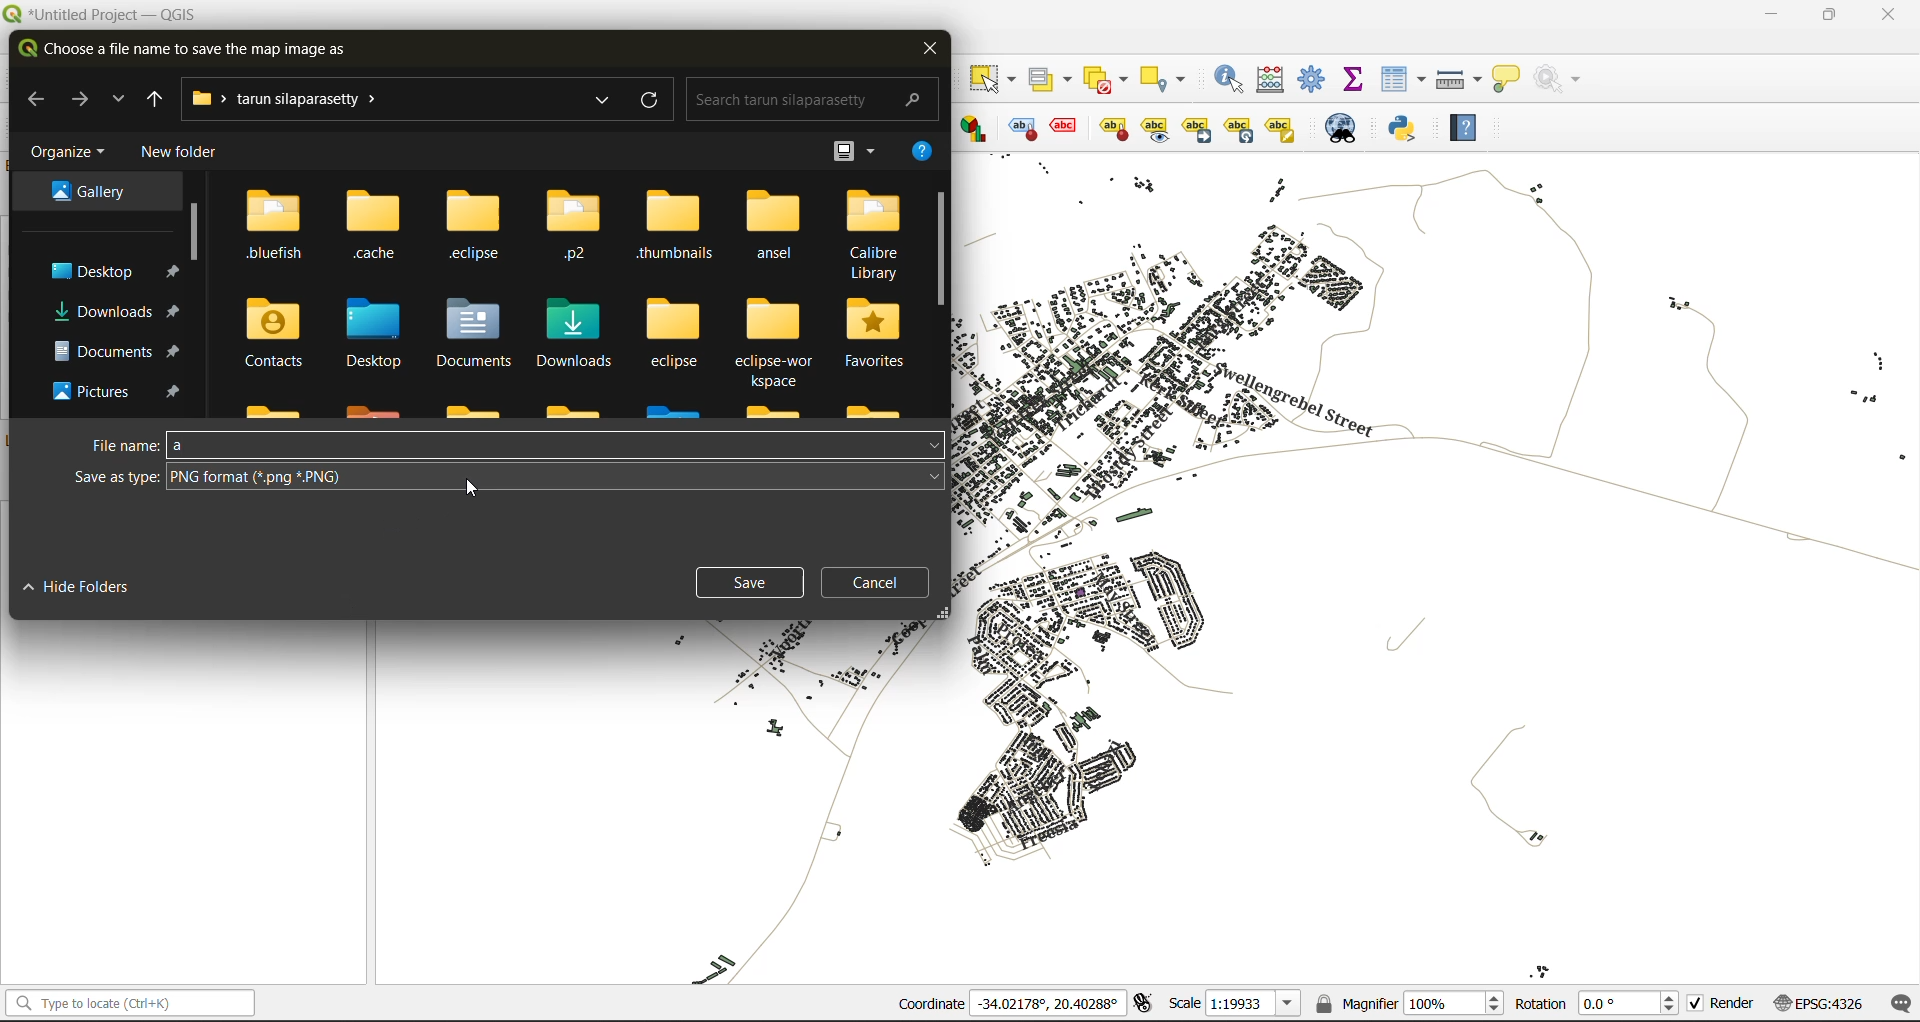 This screenshot has height=1022, width=1920. I want to click on vertical scroll bar, so click(191, 229).